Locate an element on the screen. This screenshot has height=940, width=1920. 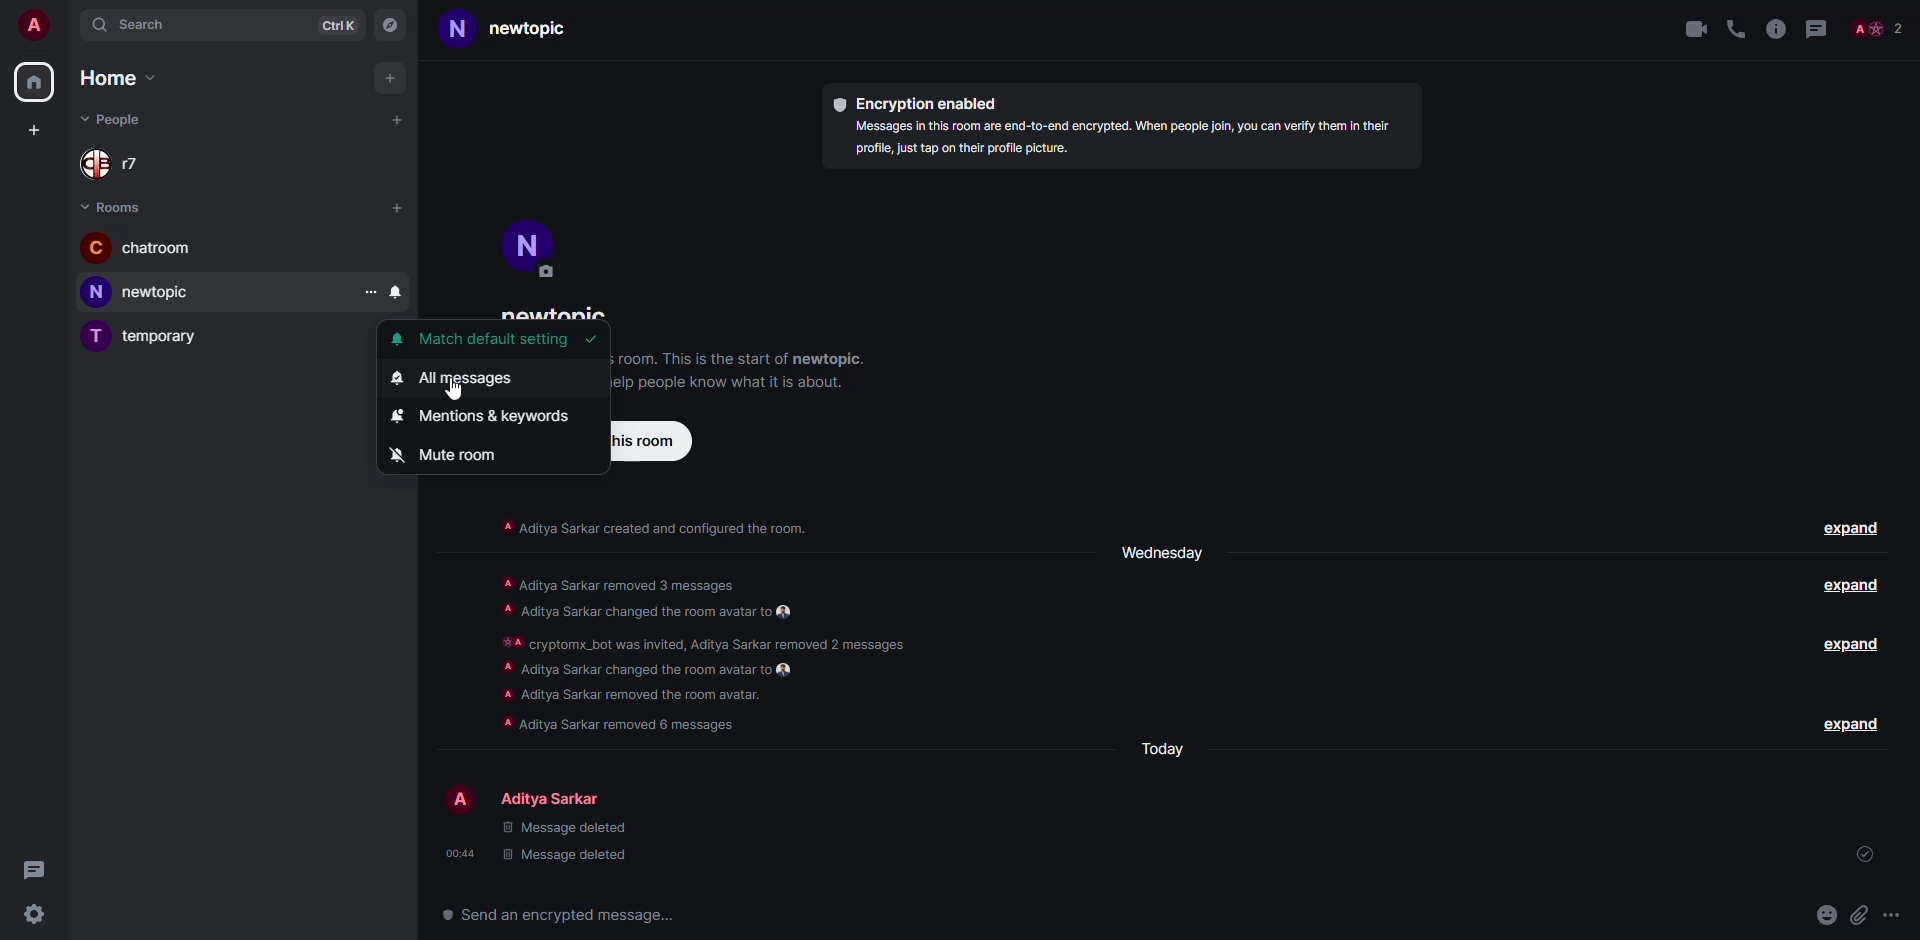
search is located at coordinates (135, 26).